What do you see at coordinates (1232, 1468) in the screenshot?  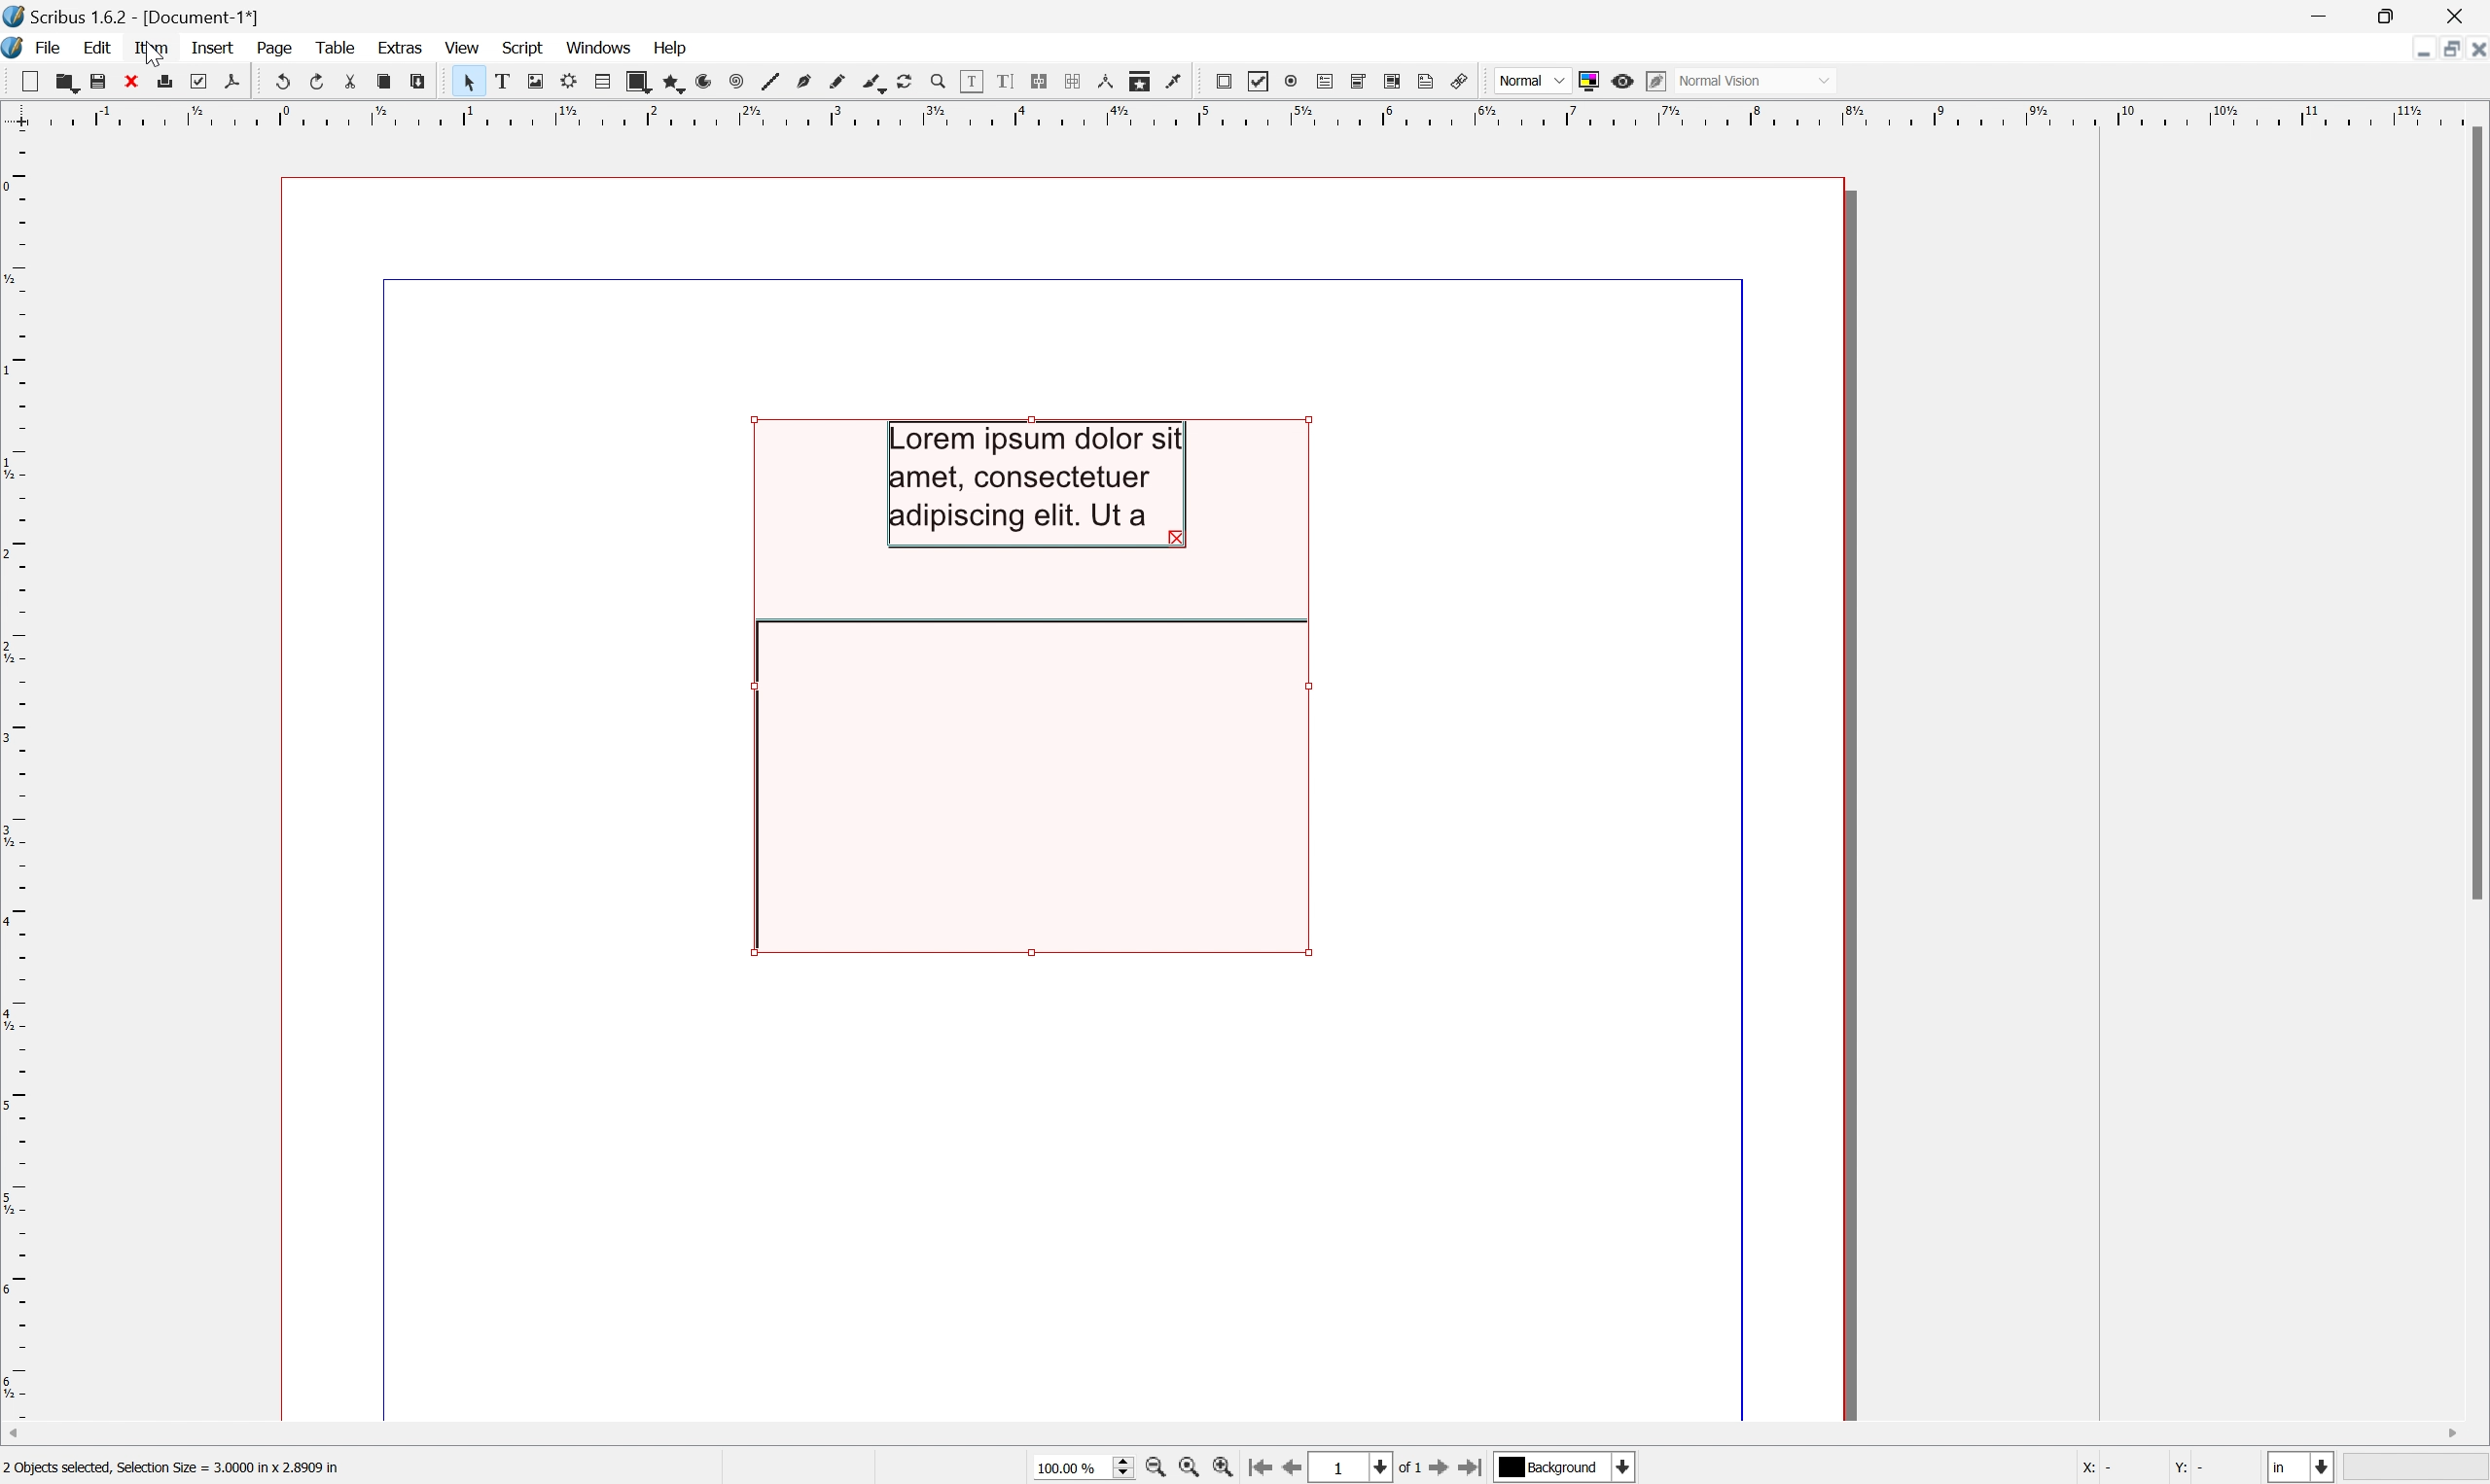 I see `Zoom in by the stepping value in tools preferences` at bounding box center [1232, 1468].